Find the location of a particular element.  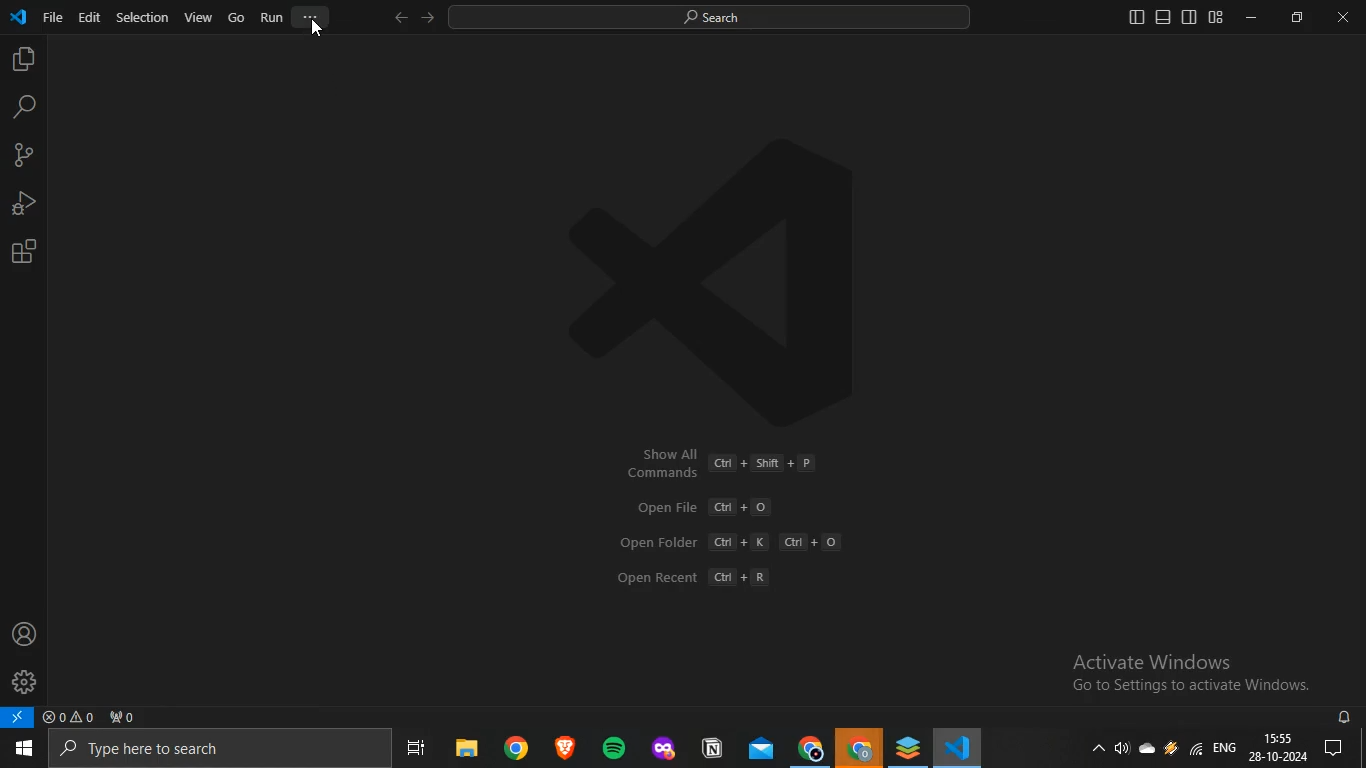

toggle panel is located at coordinates (1163, 17).